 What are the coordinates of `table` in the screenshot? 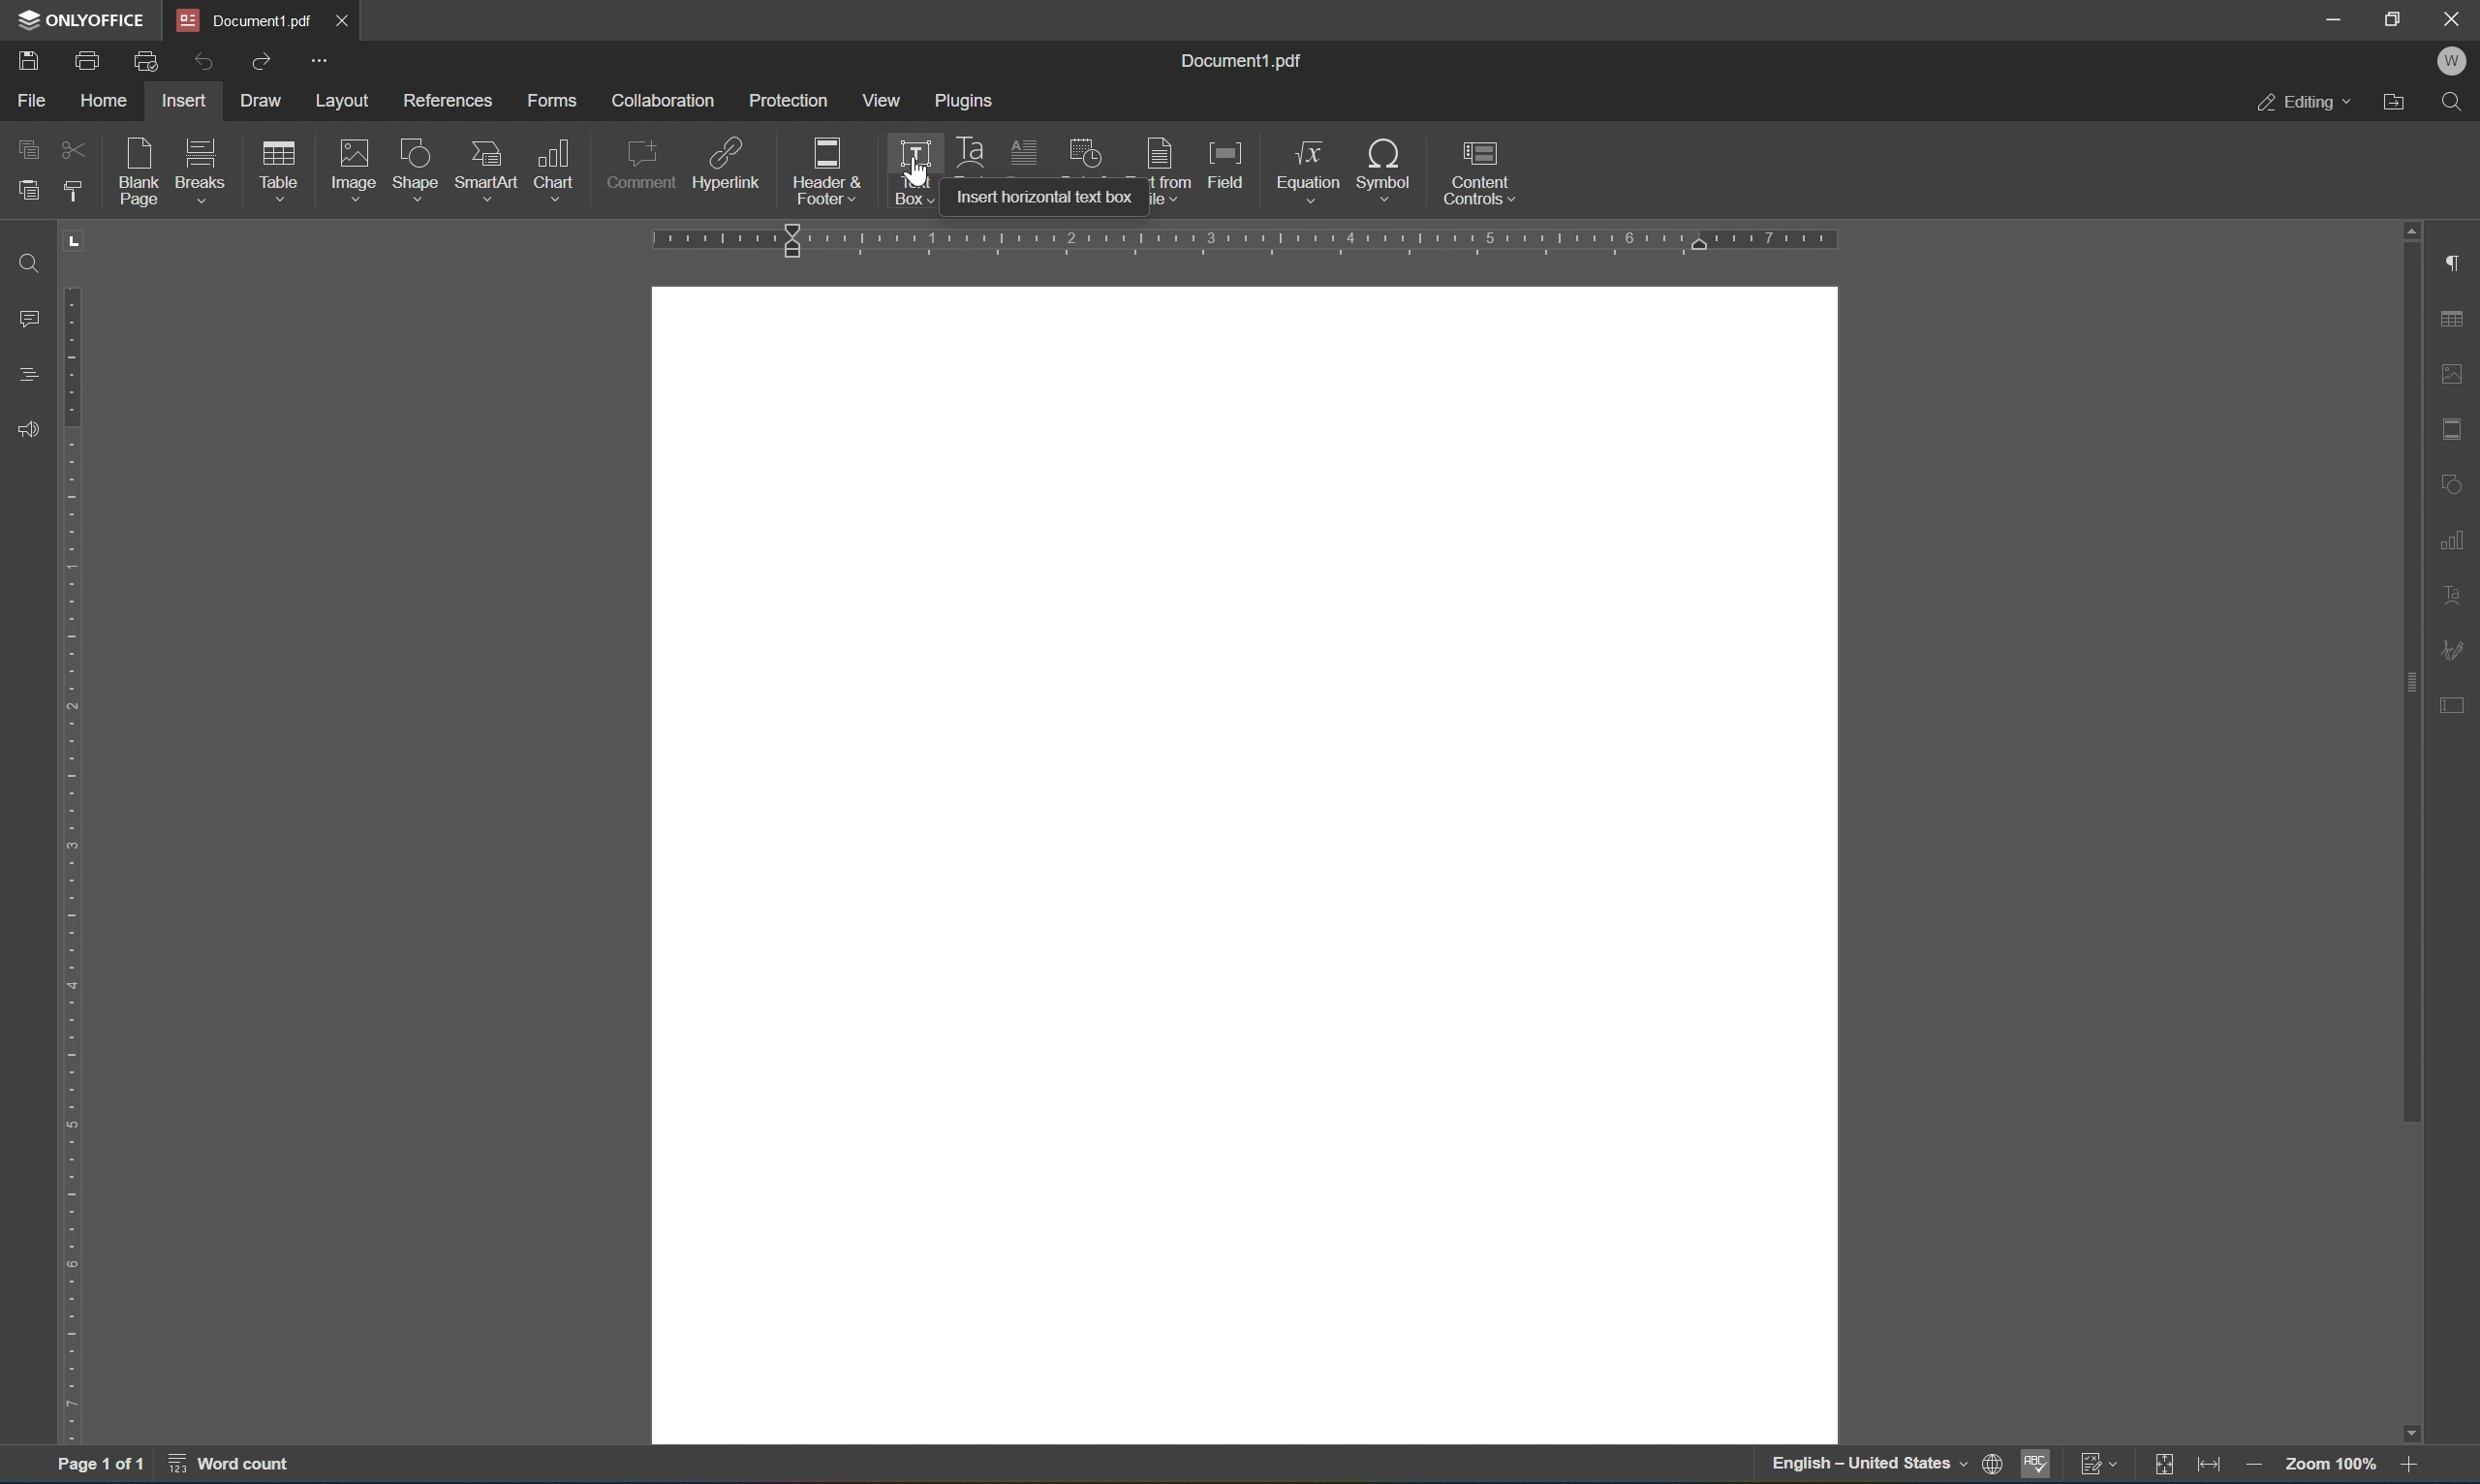 It's located at (280, 174).